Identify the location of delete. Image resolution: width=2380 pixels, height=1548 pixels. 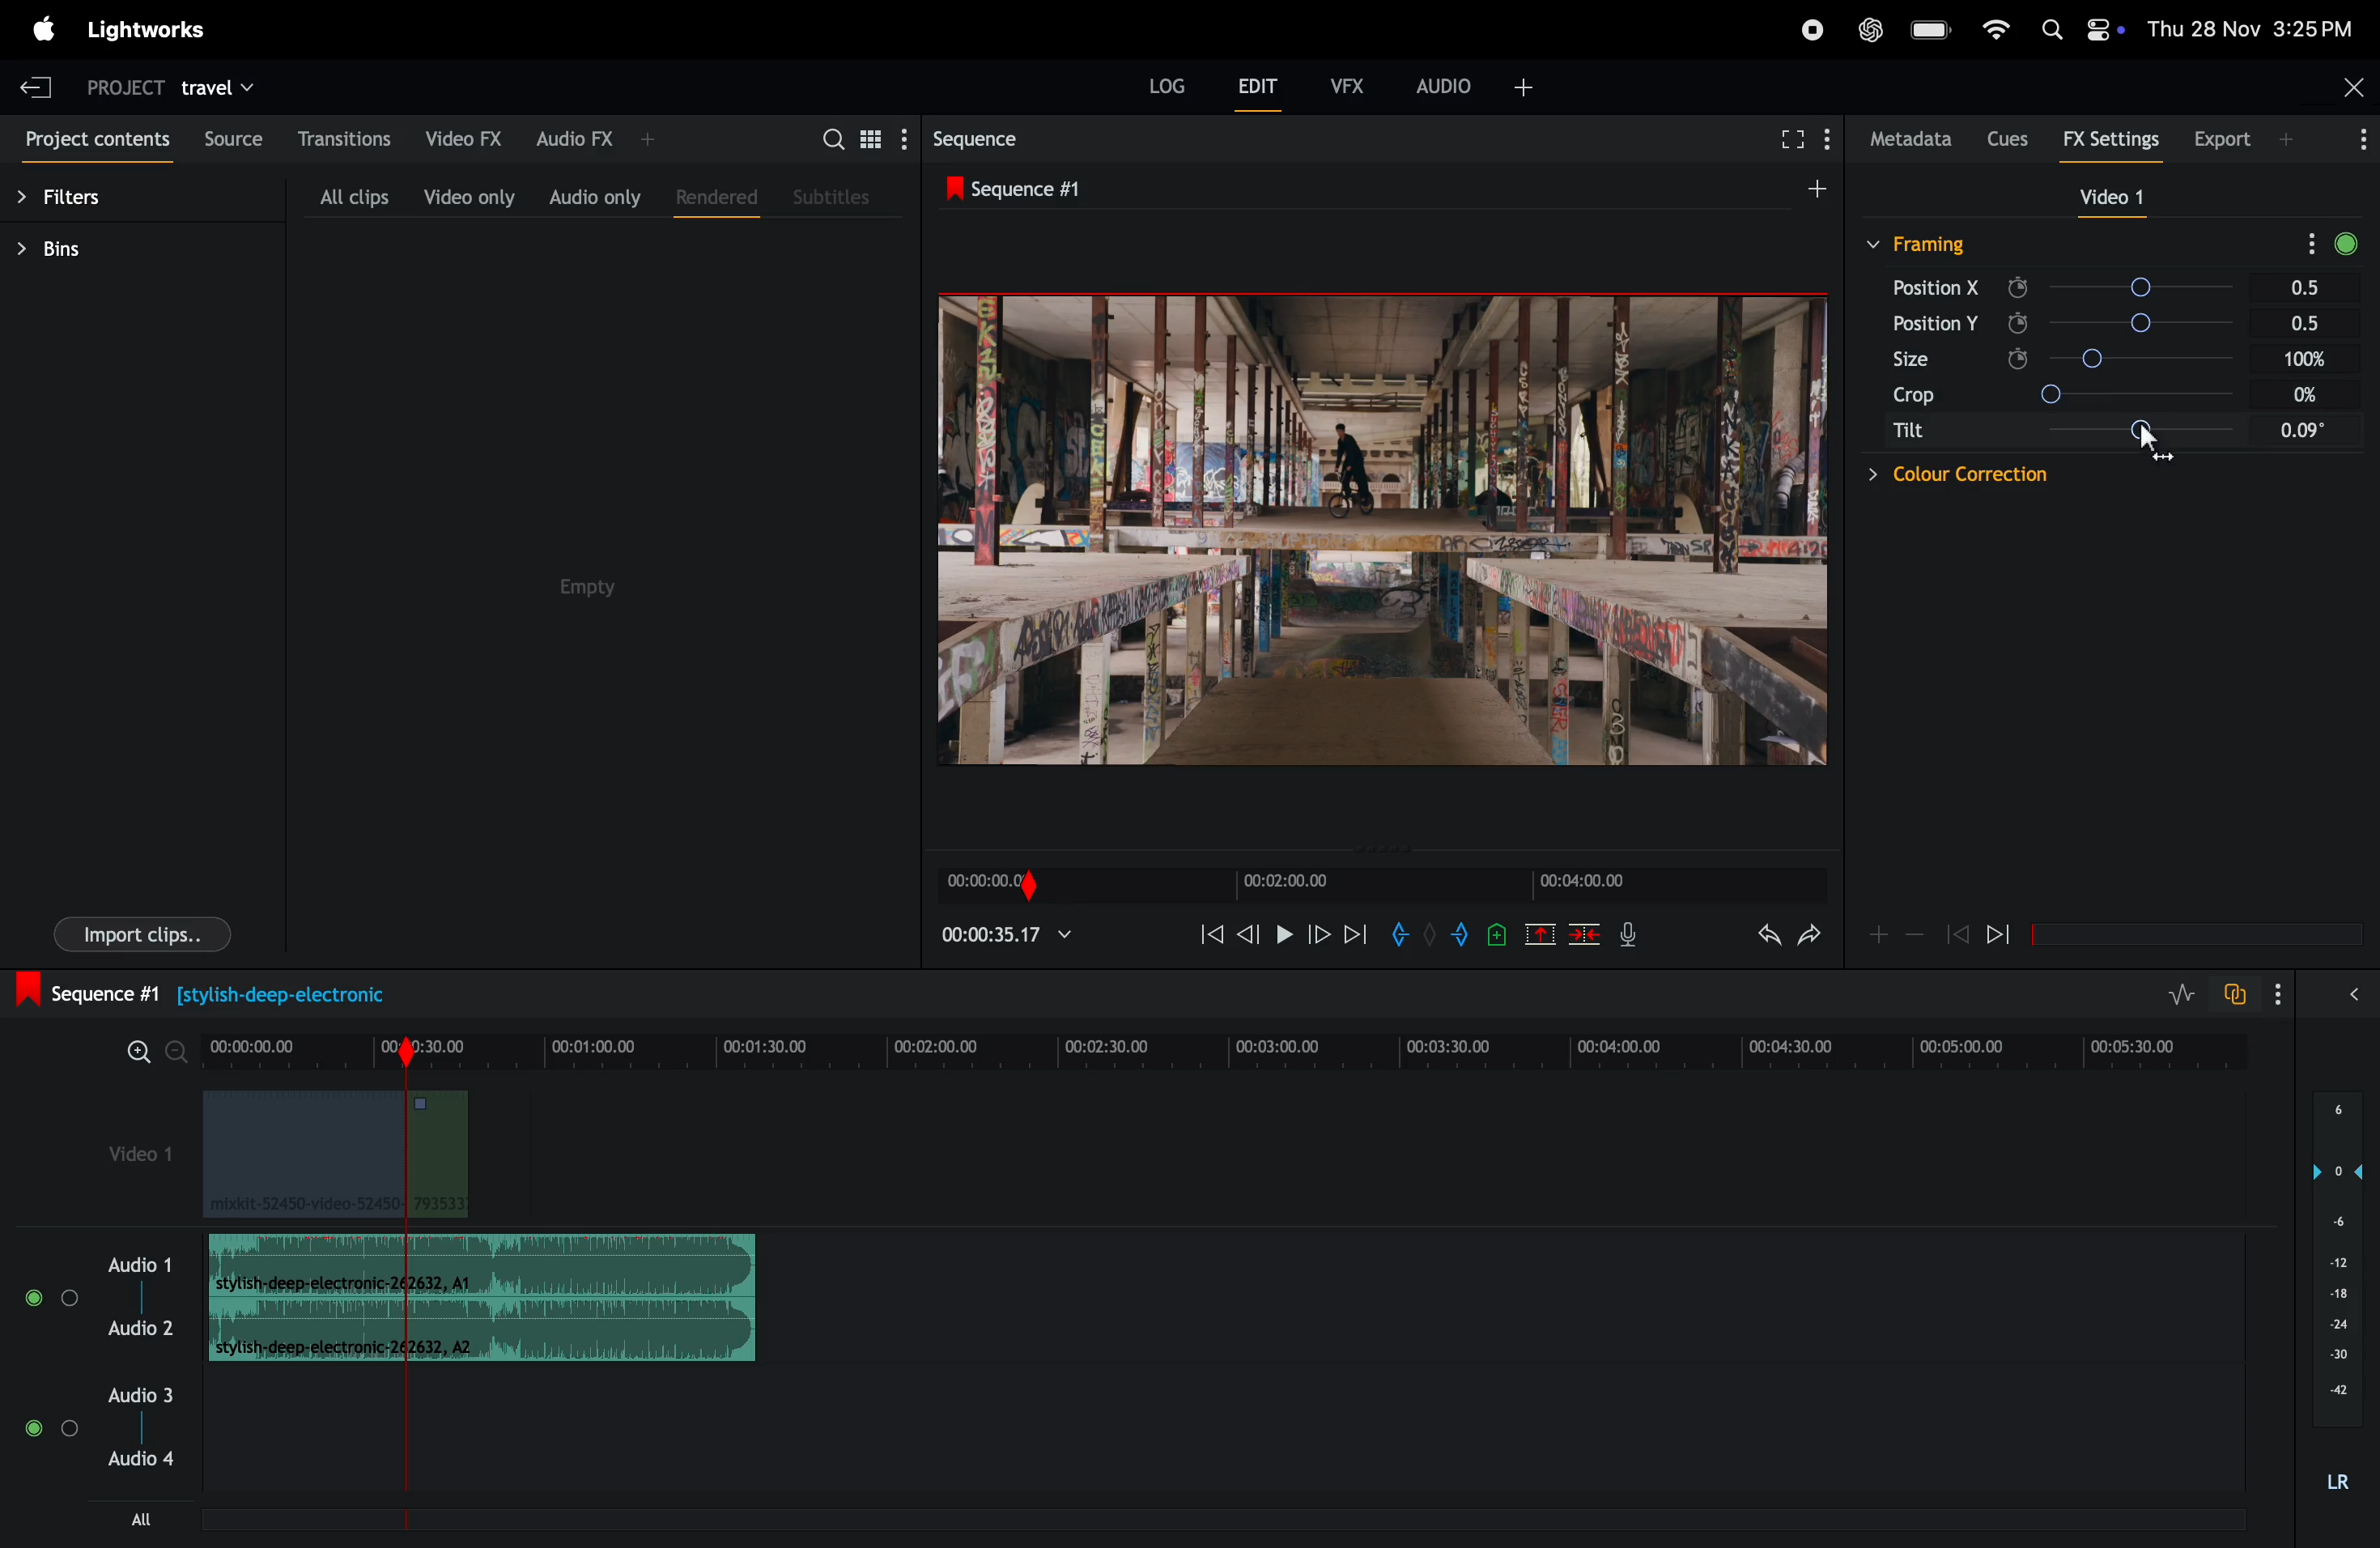
(1585, 933).